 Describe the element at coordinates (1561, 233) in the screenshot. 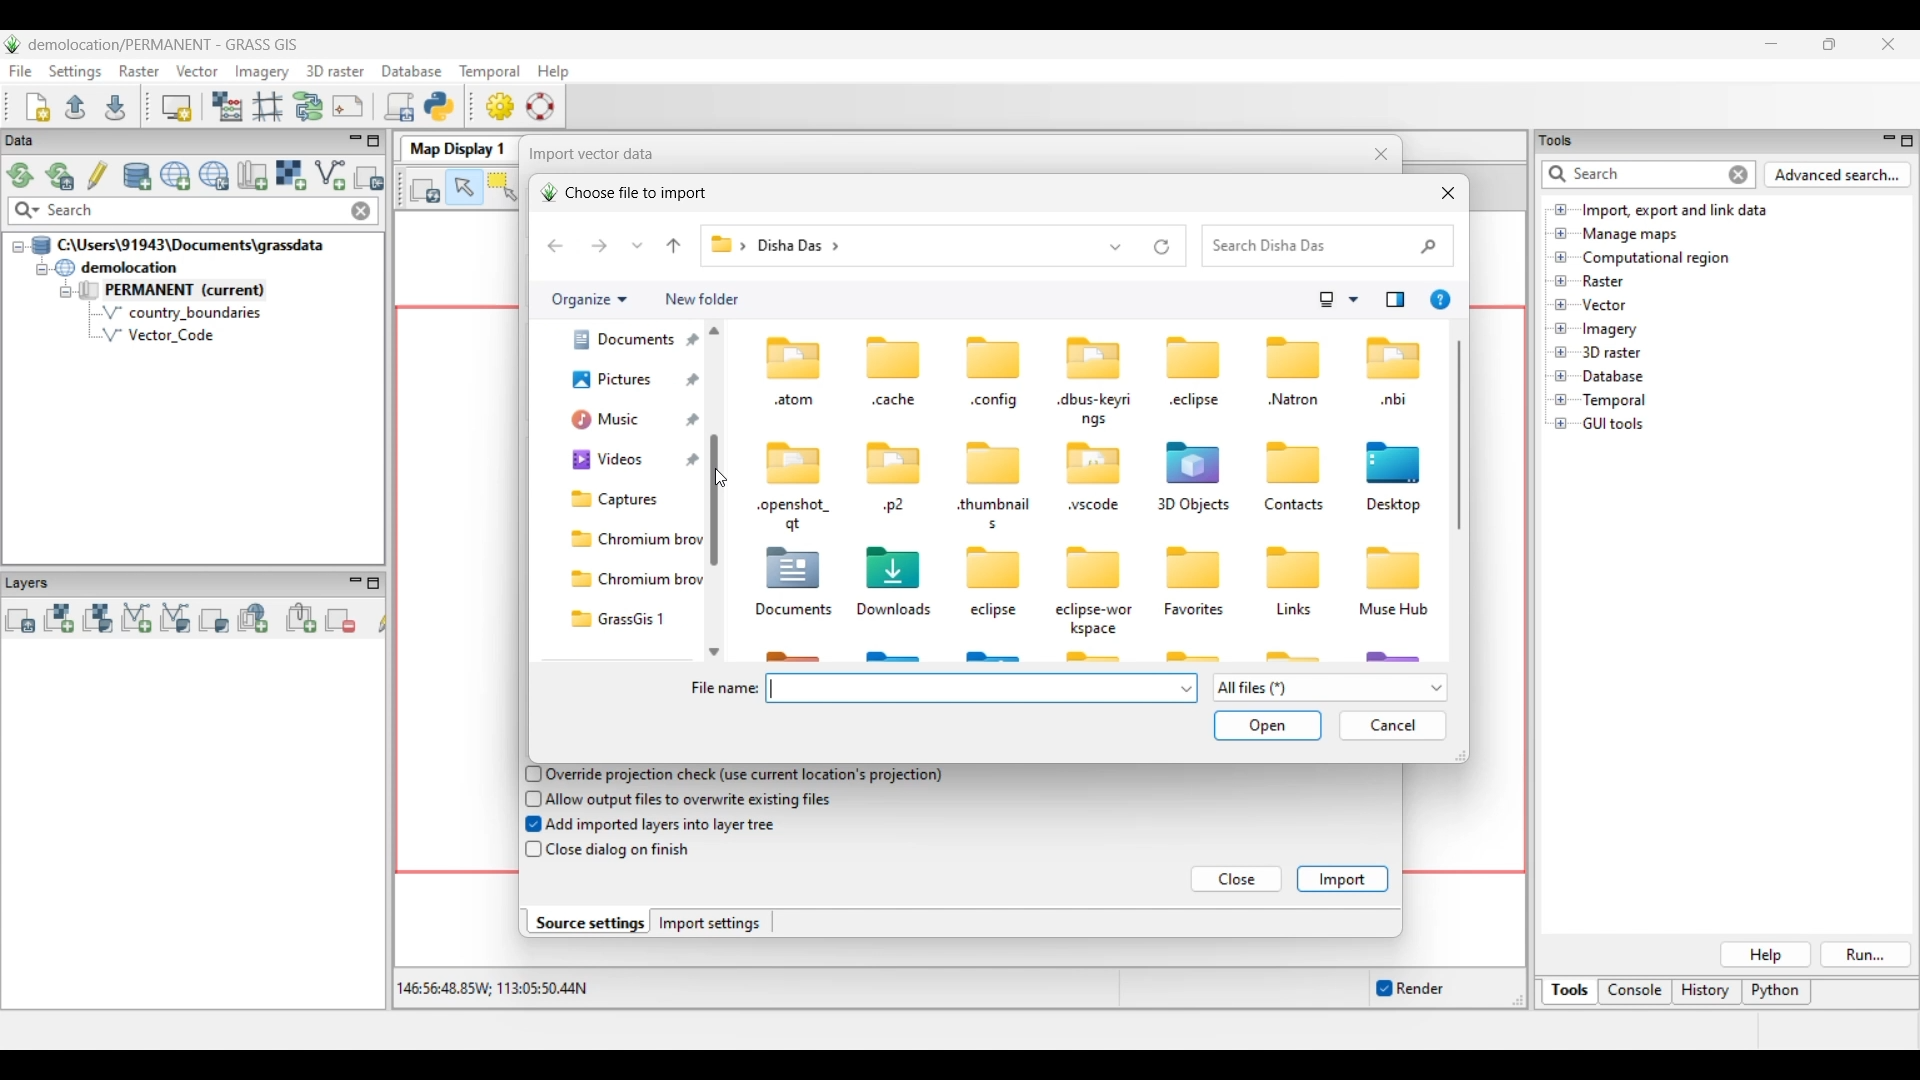

I see `Click to open Manage maps` at that location.